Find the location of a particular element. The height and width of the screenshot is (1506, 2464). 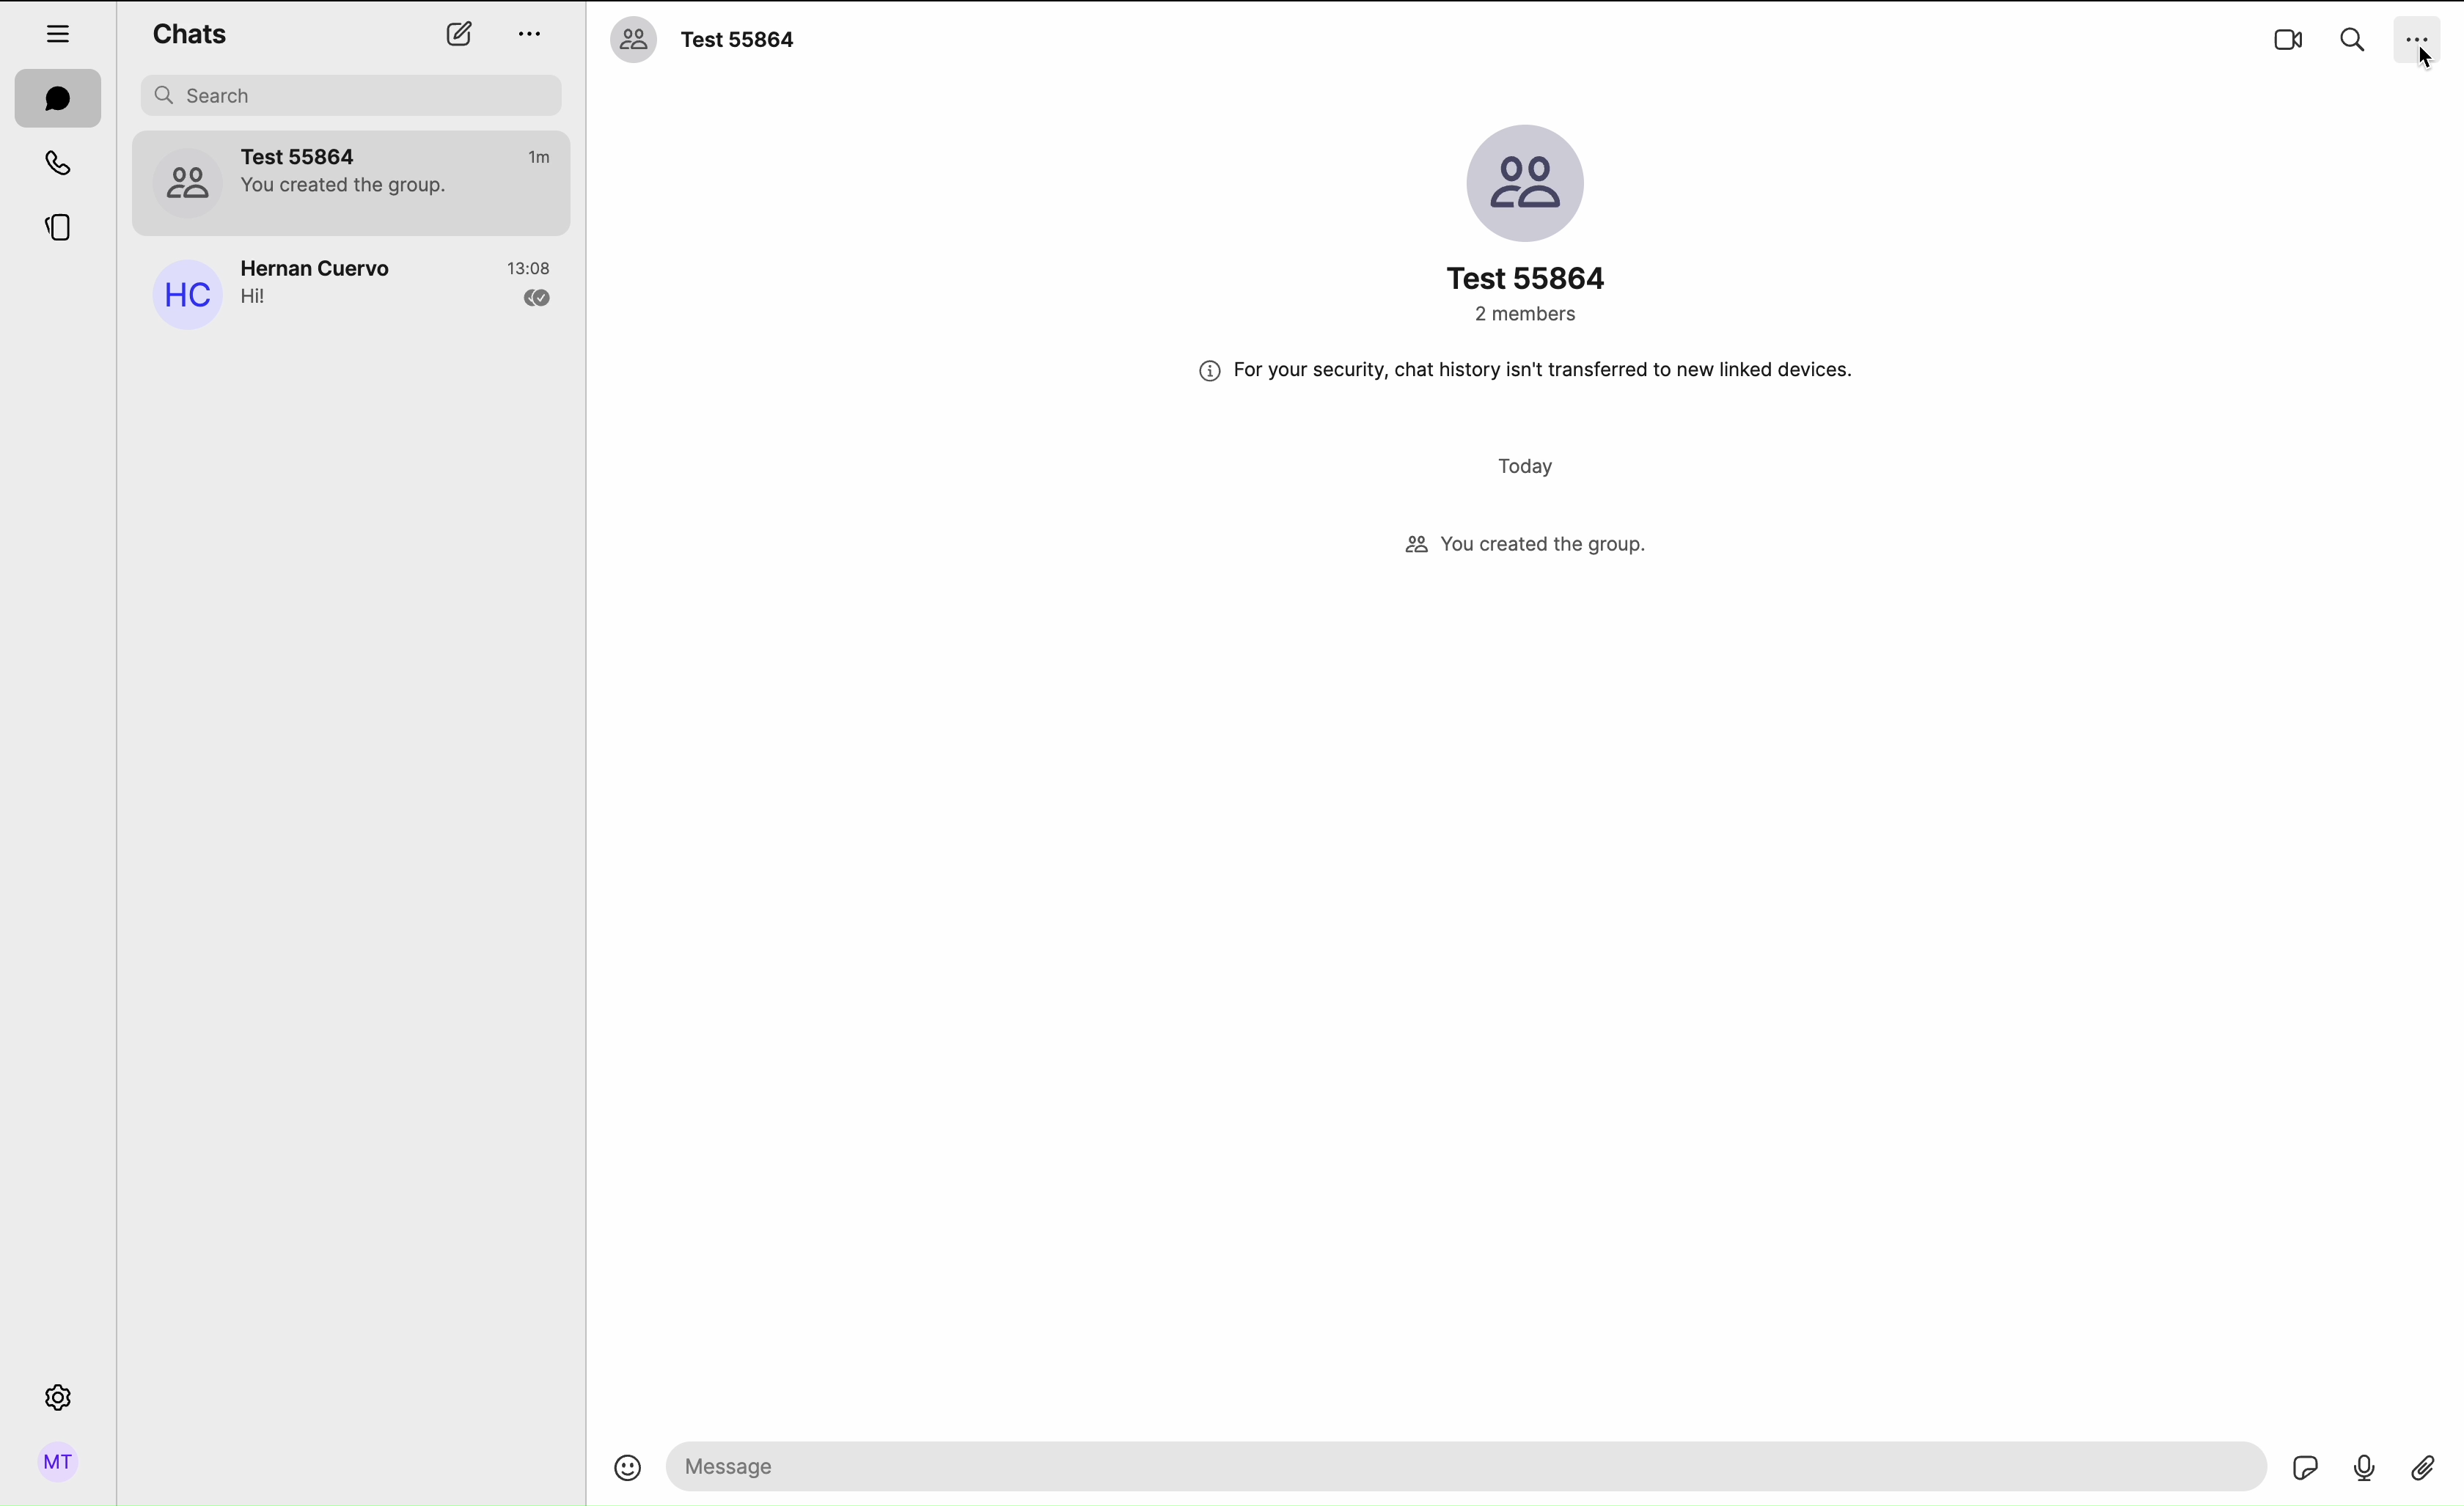

new chat is located at coordinates (457, 37).